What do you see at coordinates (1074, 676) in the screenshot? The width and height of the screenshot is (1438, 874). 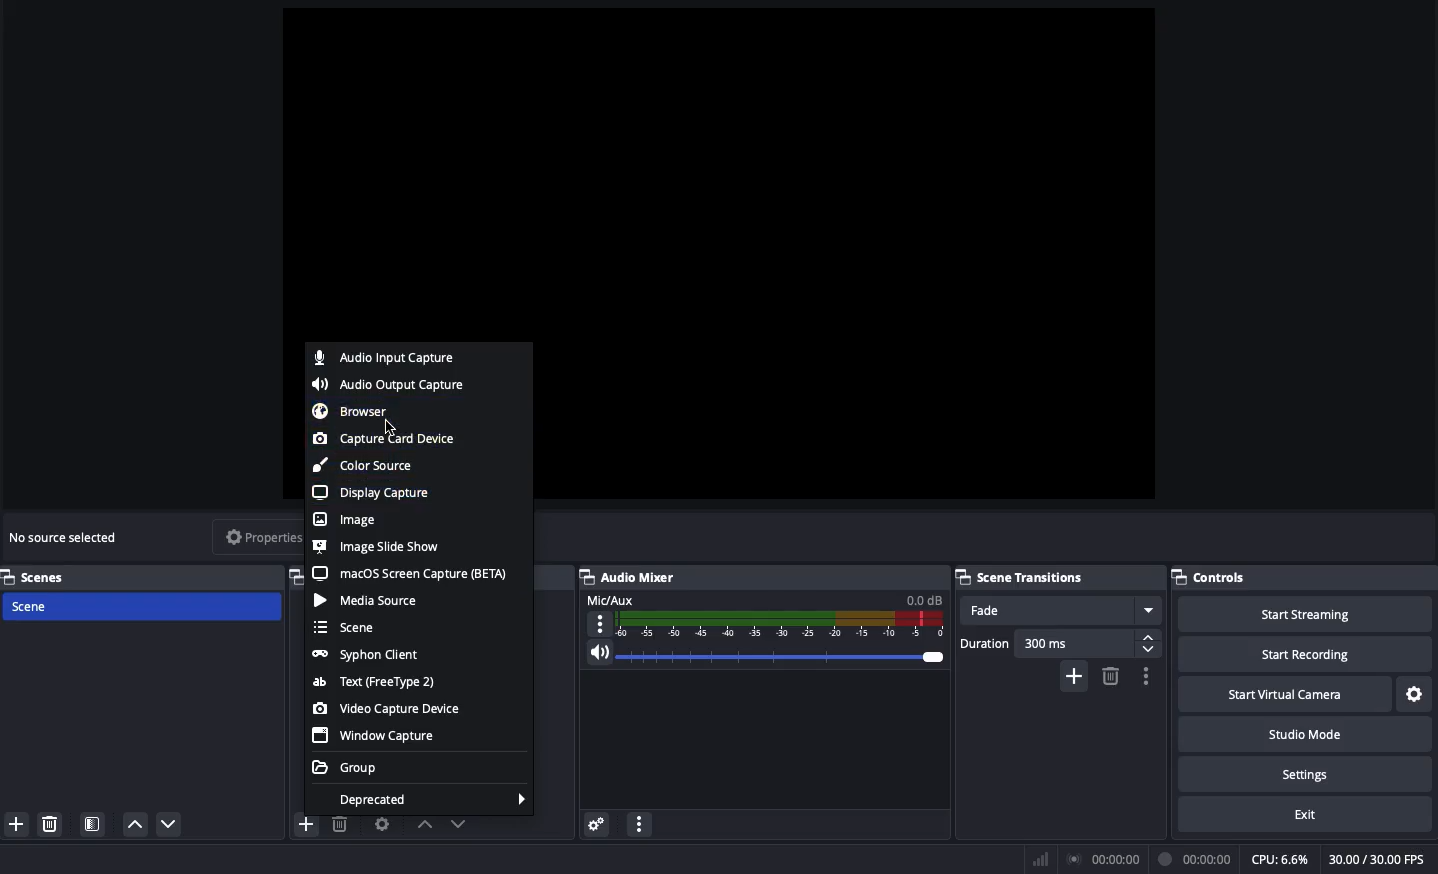 I see `Add` at bounding box center [1074, 676].